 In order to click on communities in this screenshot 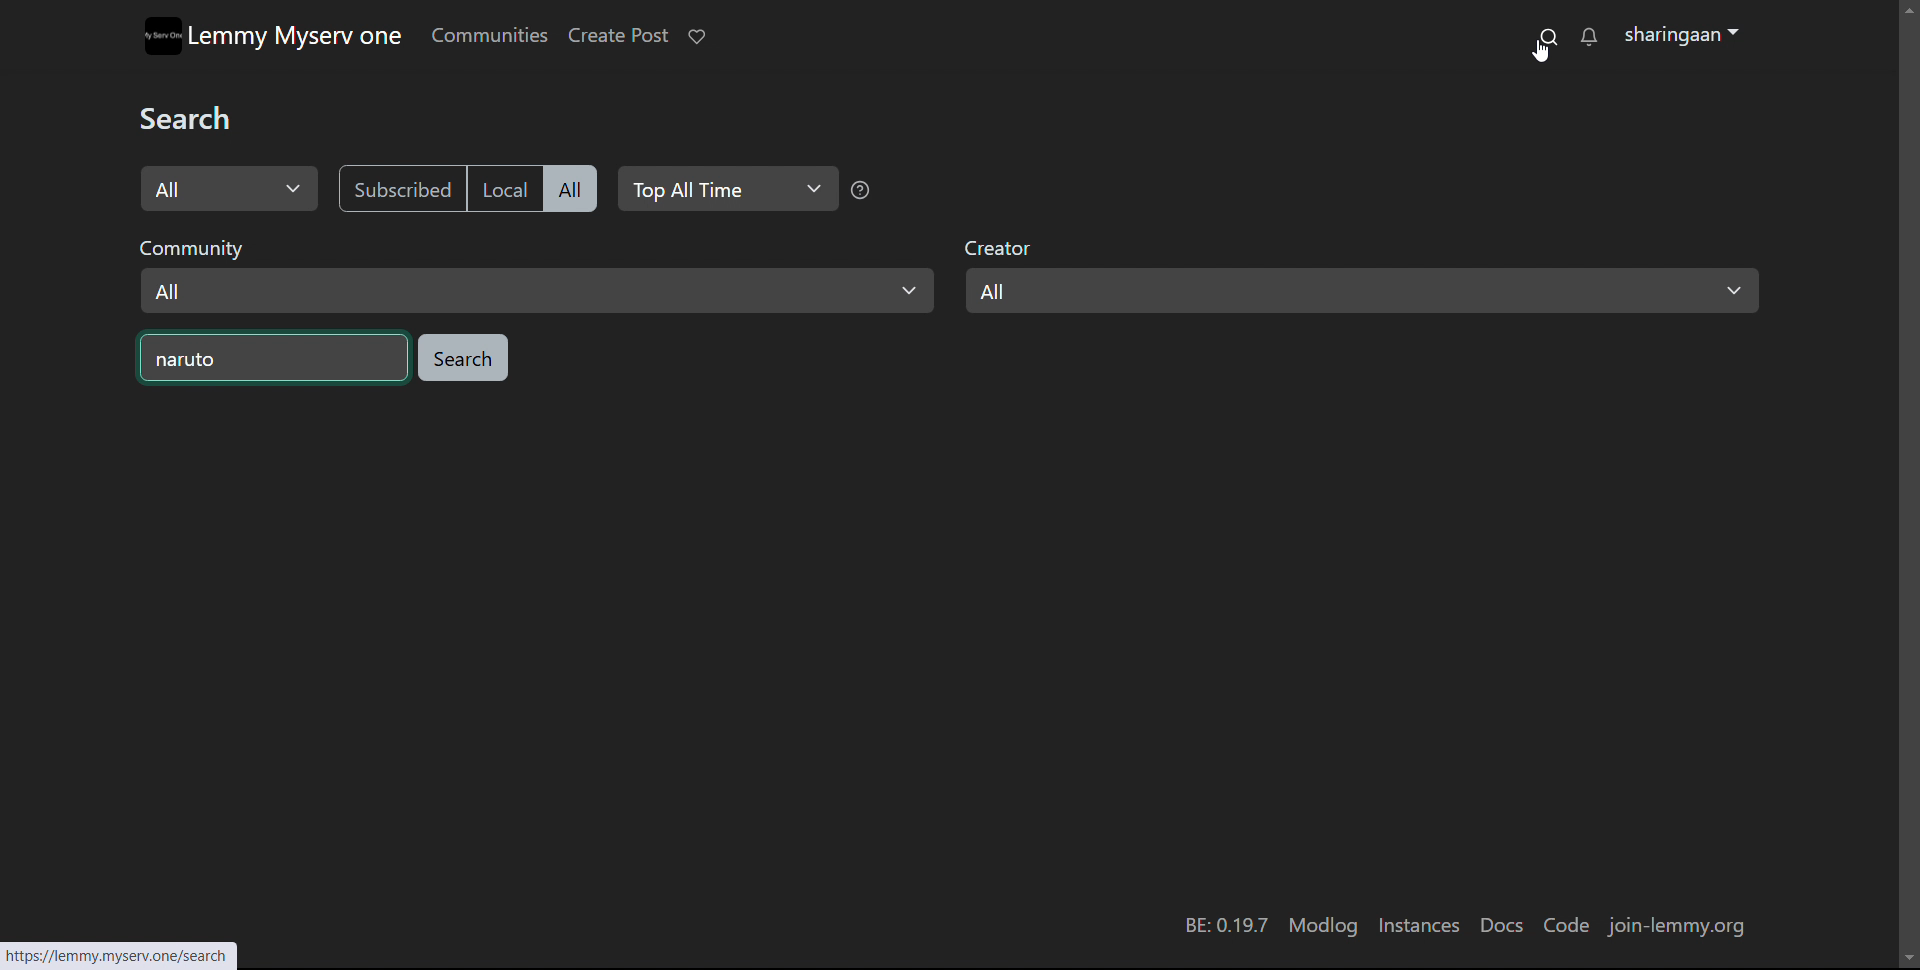, I will do `click(488, 35)`.